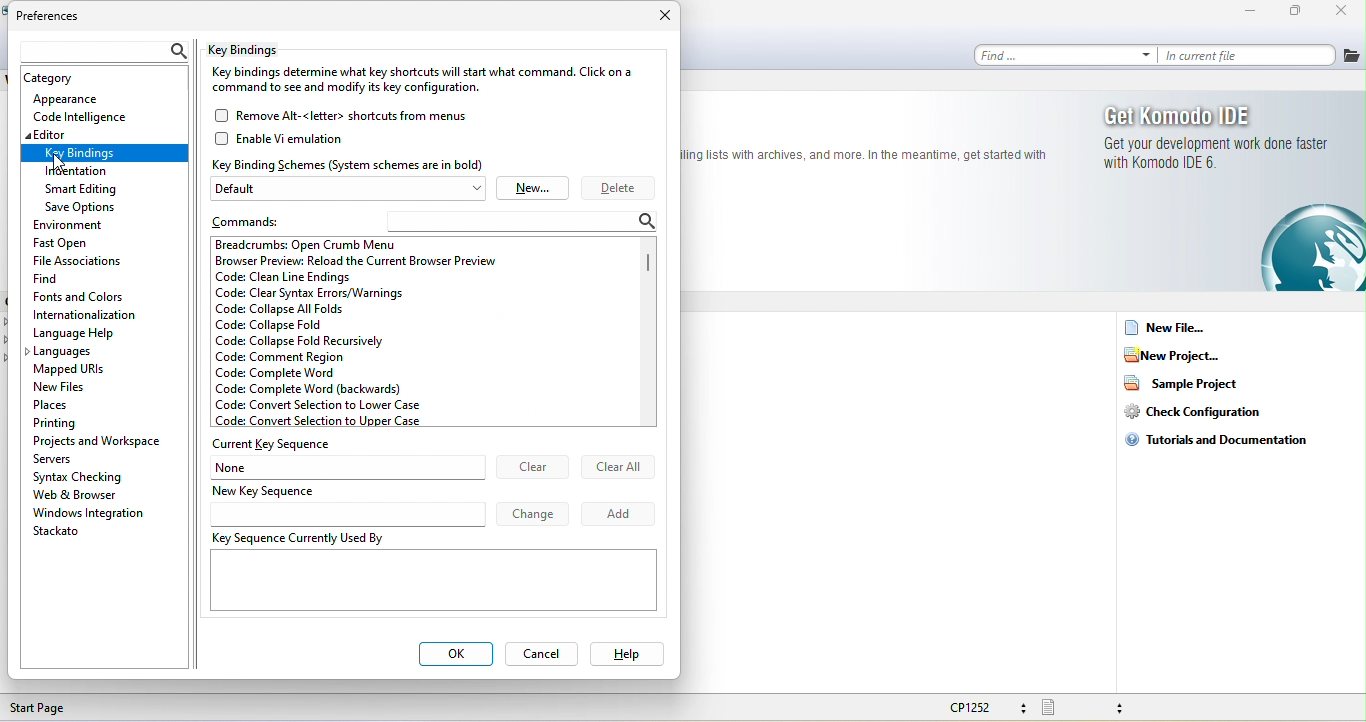 This screenshot has width=1366, height=722. I want to click on clear all, so click(618, 466).